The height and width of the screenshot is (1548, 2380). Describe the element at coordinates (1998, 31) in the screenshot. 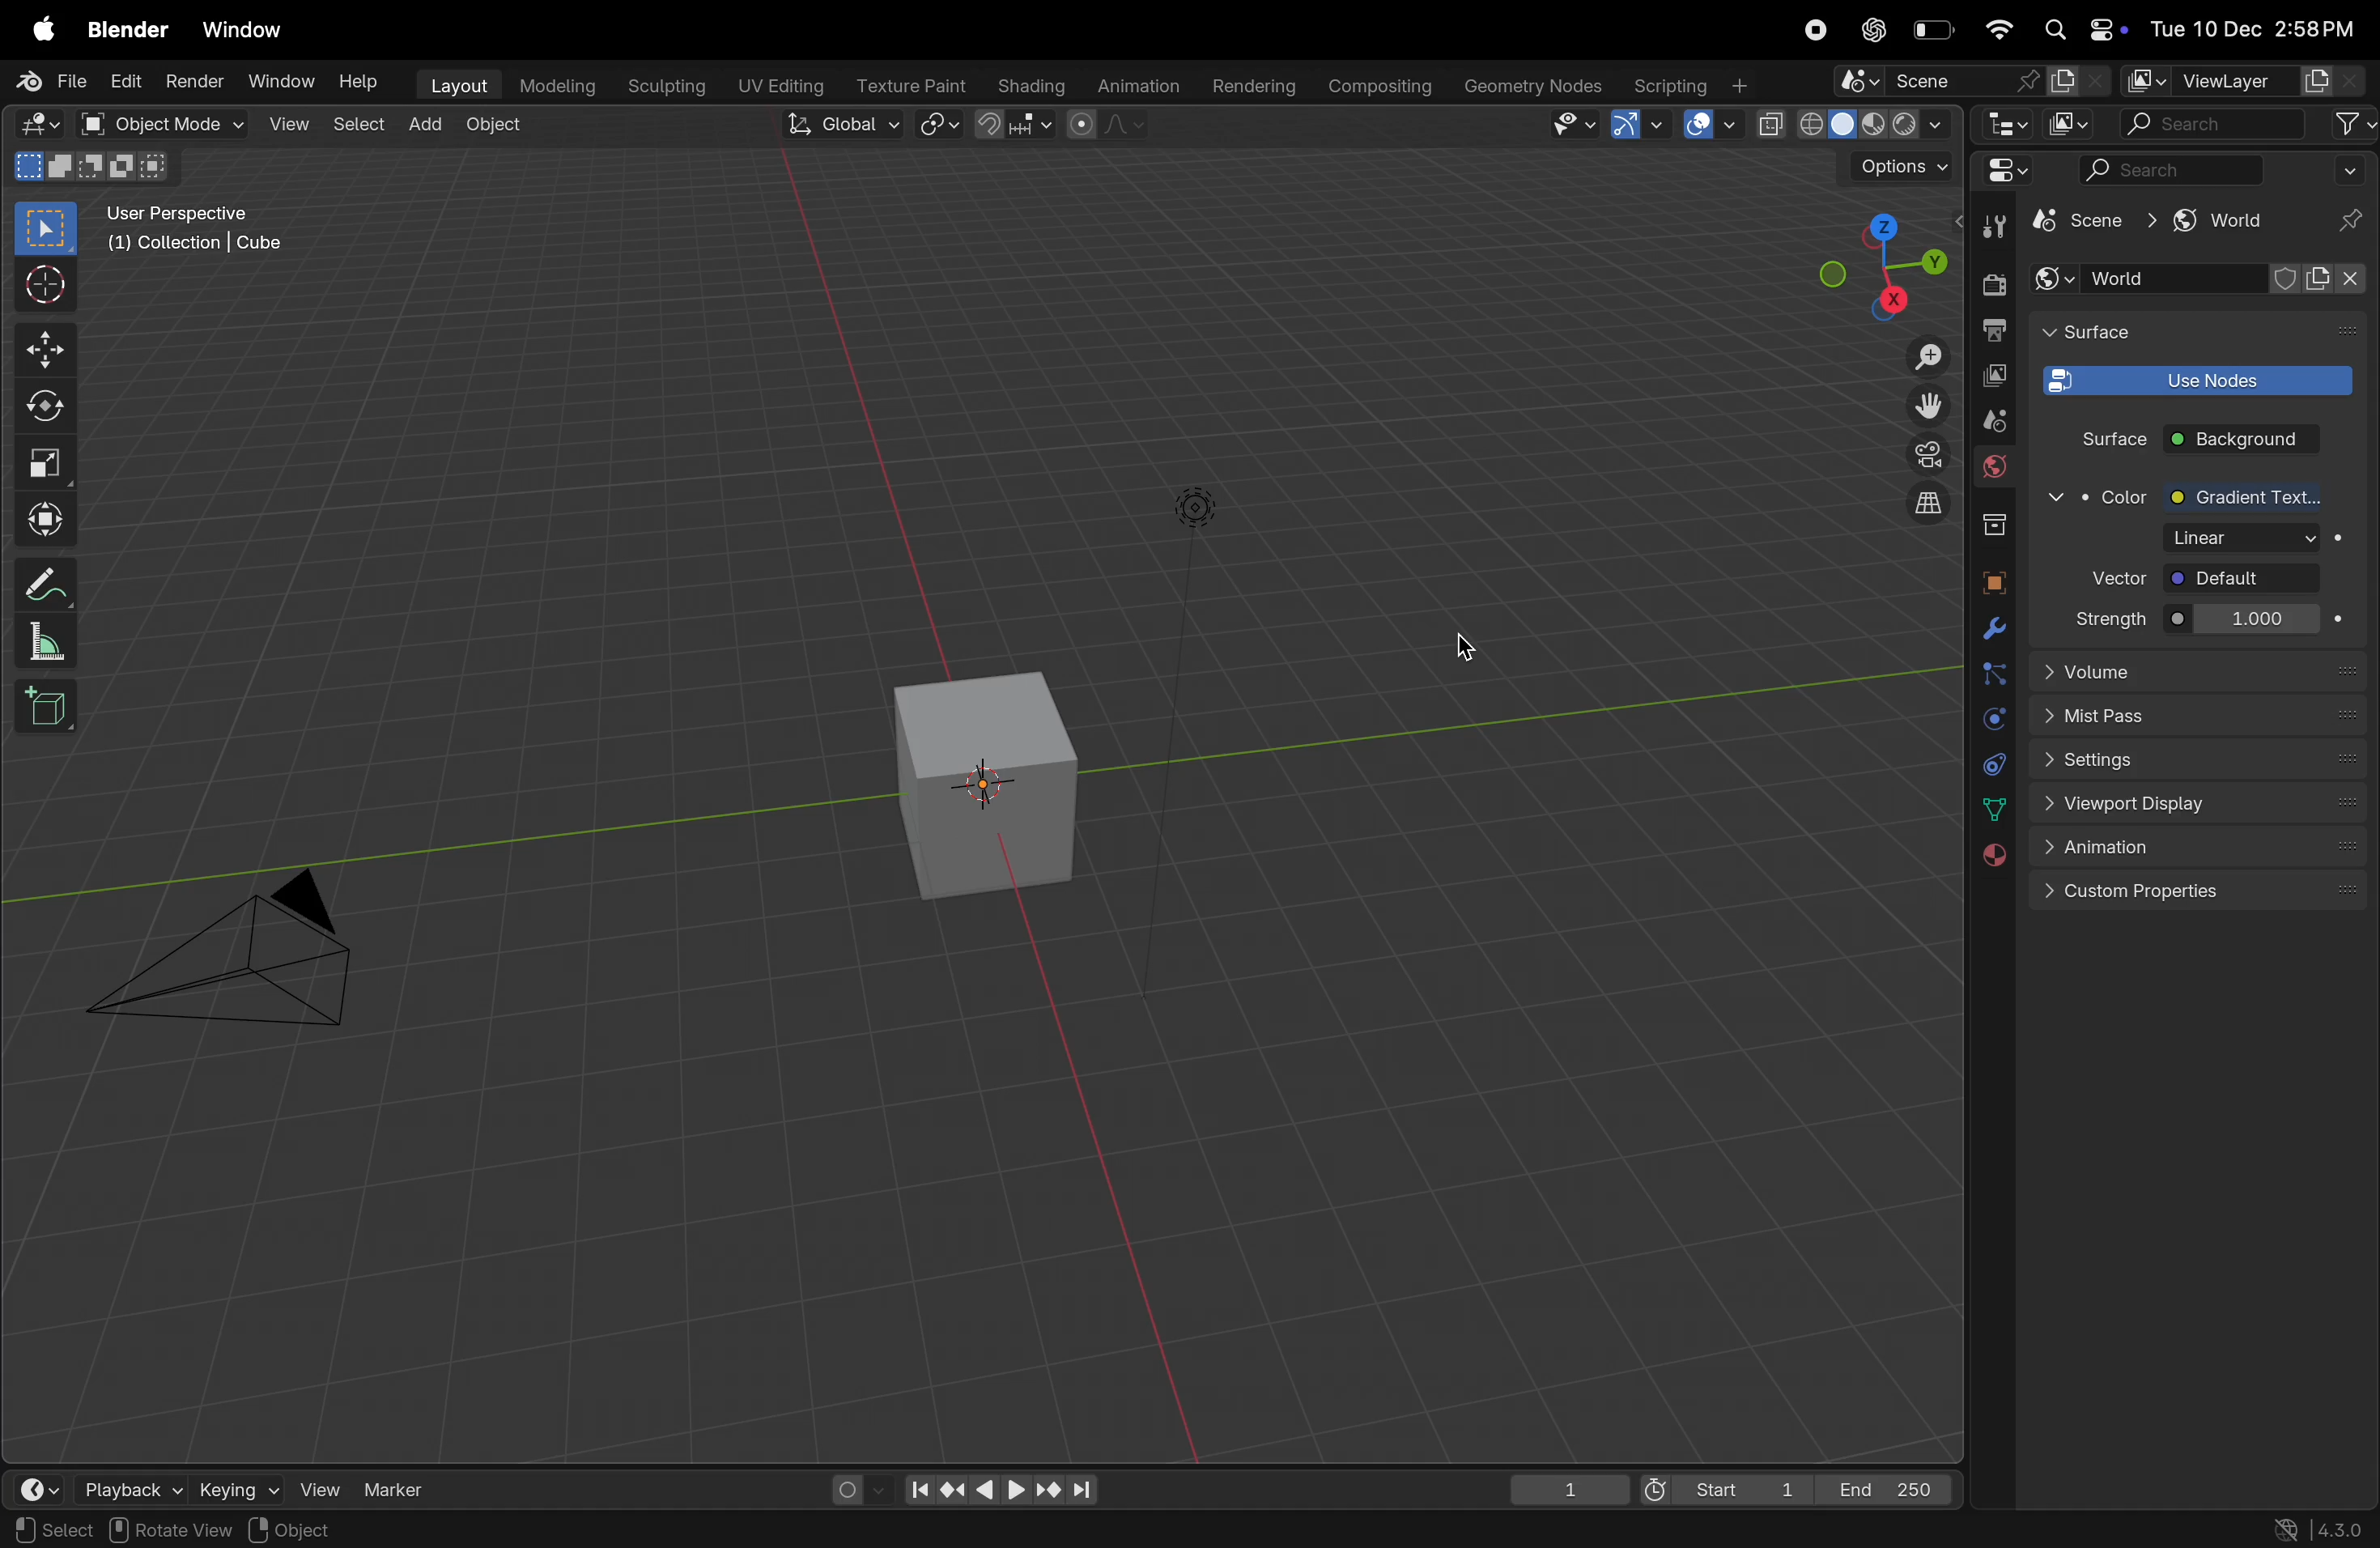

I see `Wifi` at that location.